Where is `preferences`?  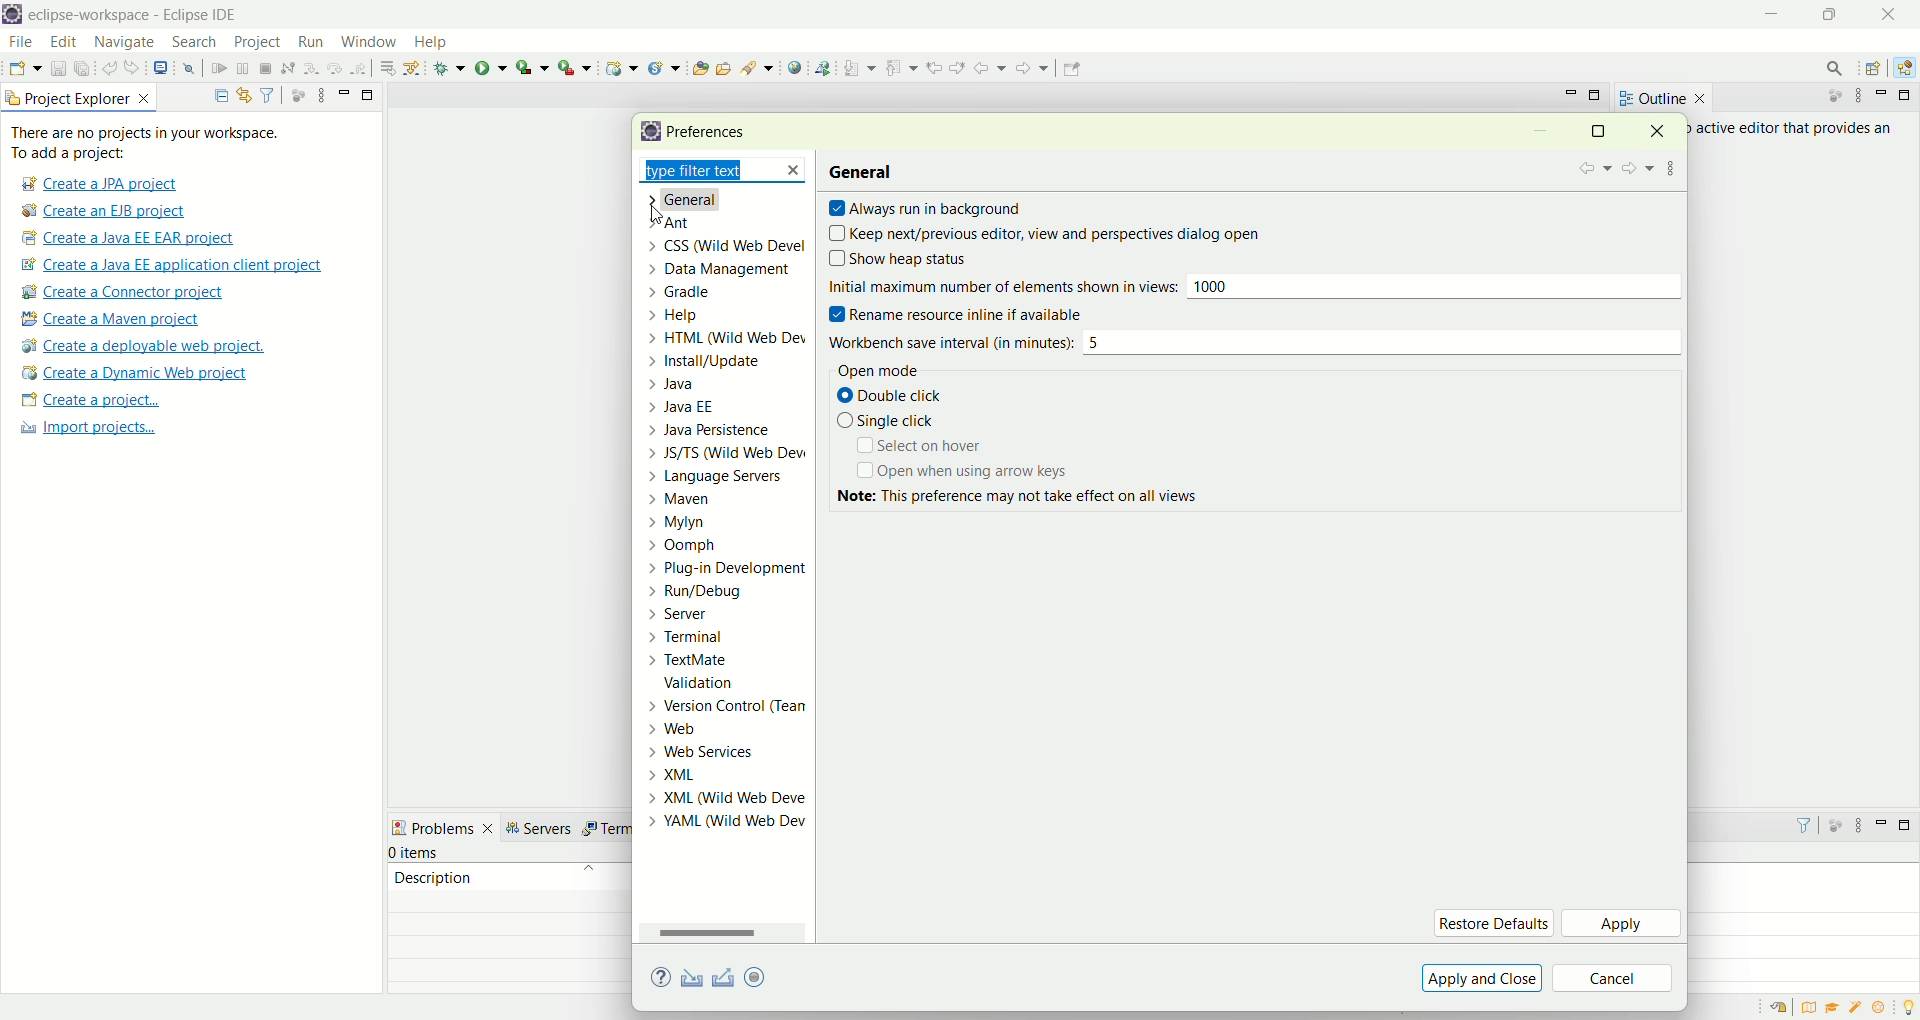 preferences is located at coordinates (713, 133).